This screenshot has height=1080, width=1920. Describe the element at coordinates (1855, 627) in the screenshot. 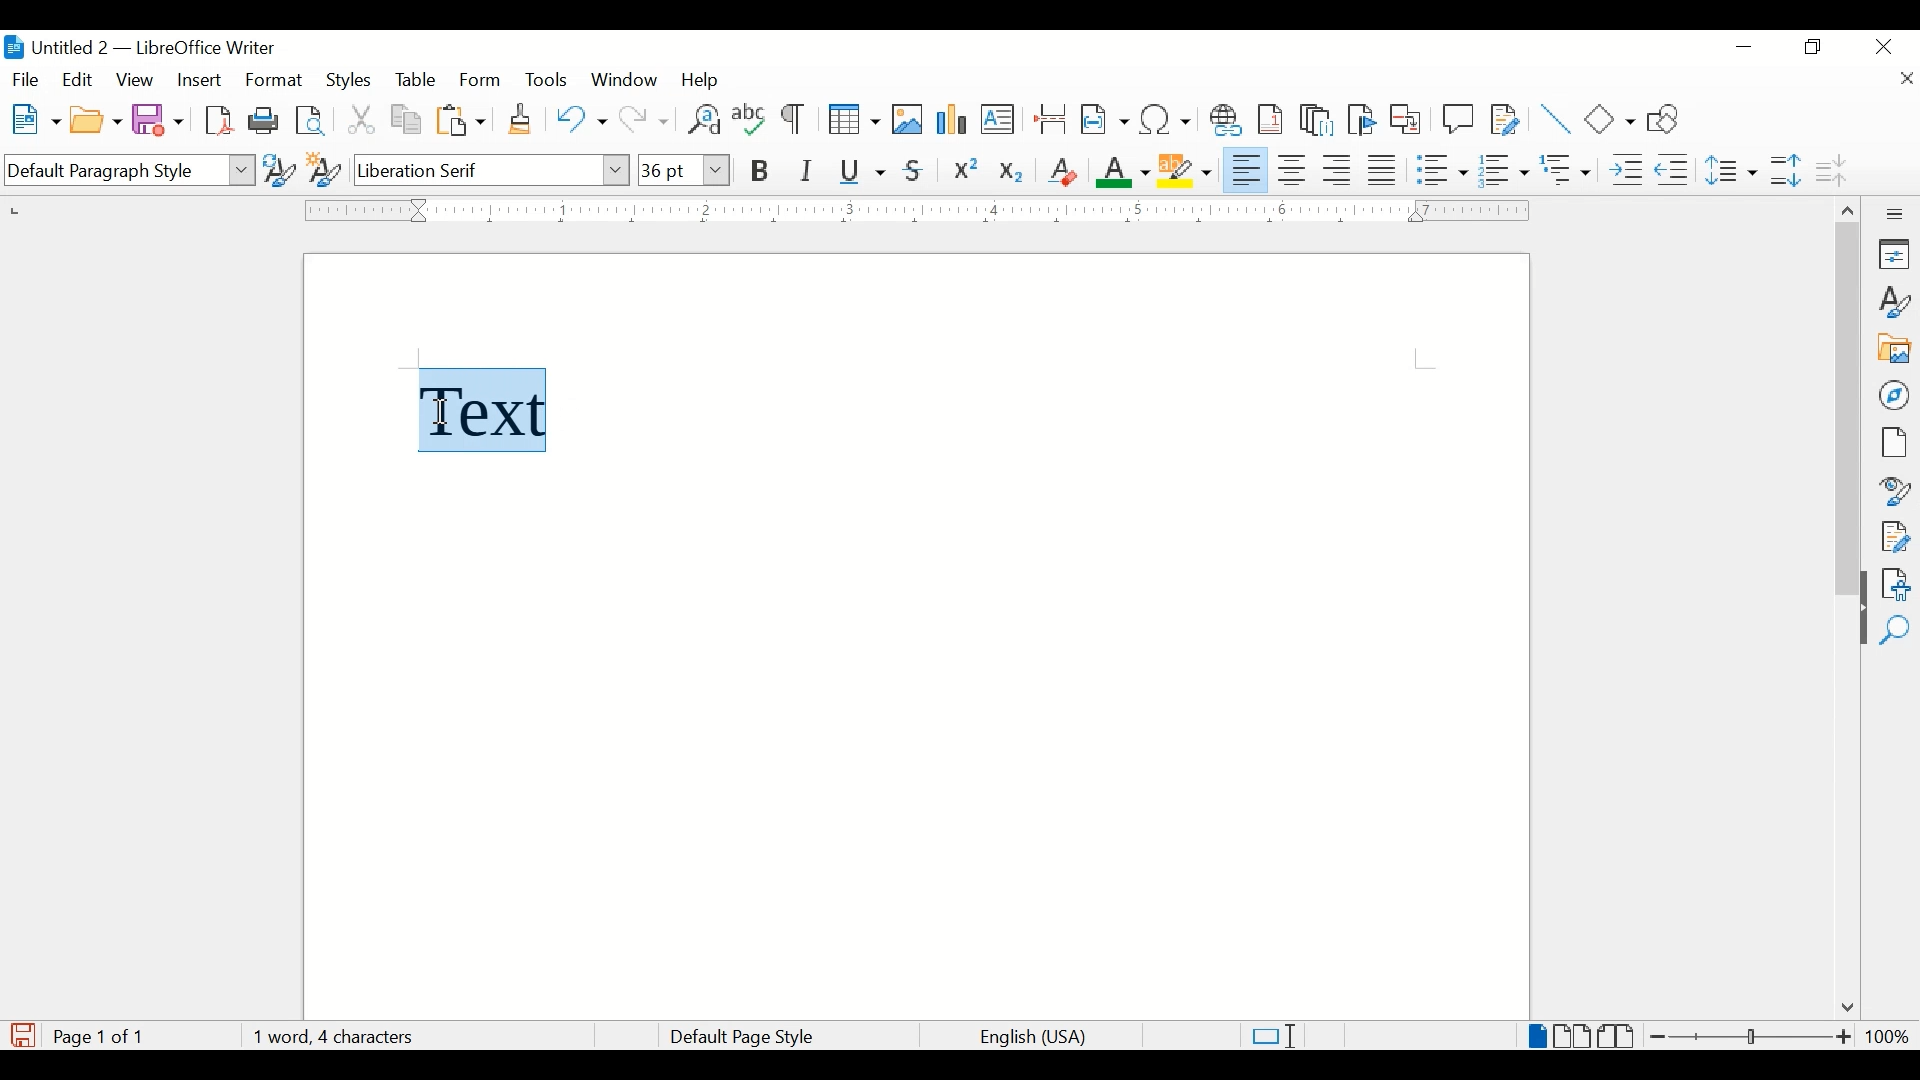

I see `drag handle` at that location.